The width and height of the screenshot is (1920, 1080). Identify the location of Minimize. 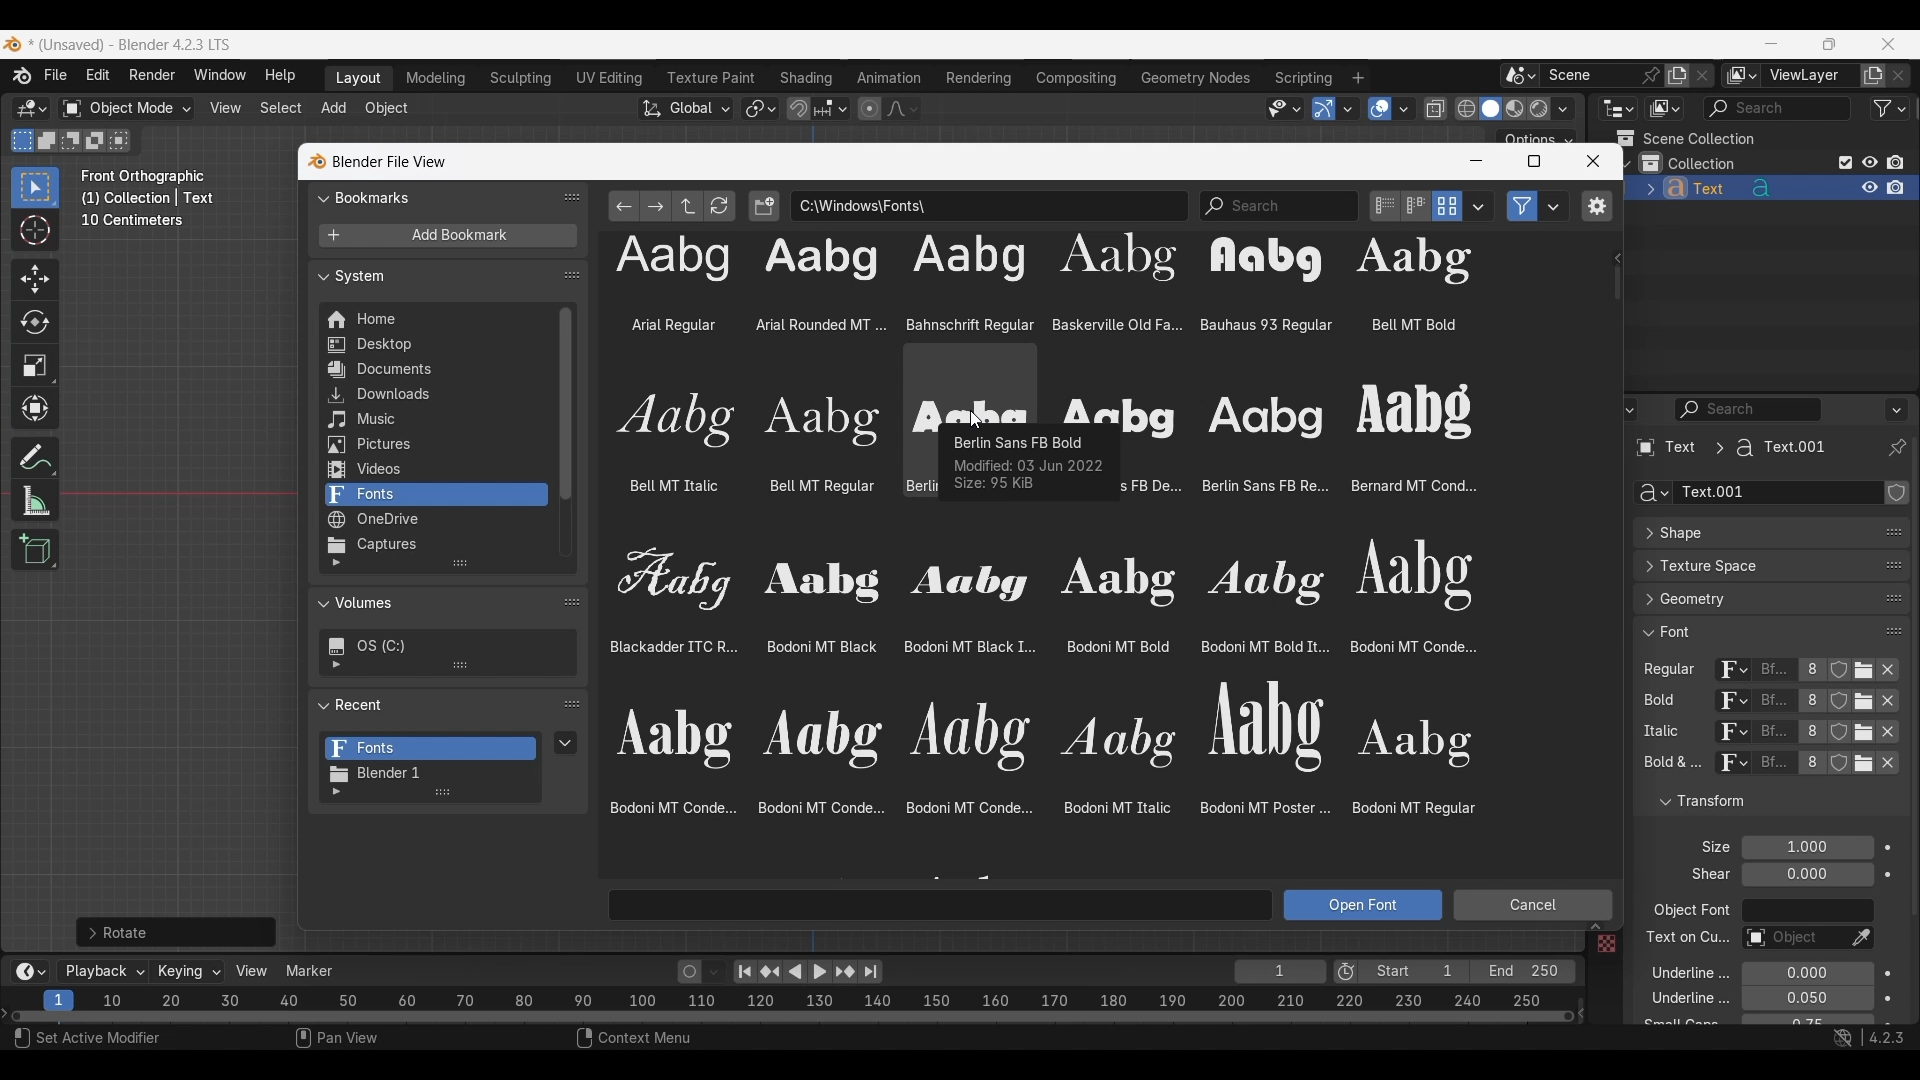
(1772, 43).